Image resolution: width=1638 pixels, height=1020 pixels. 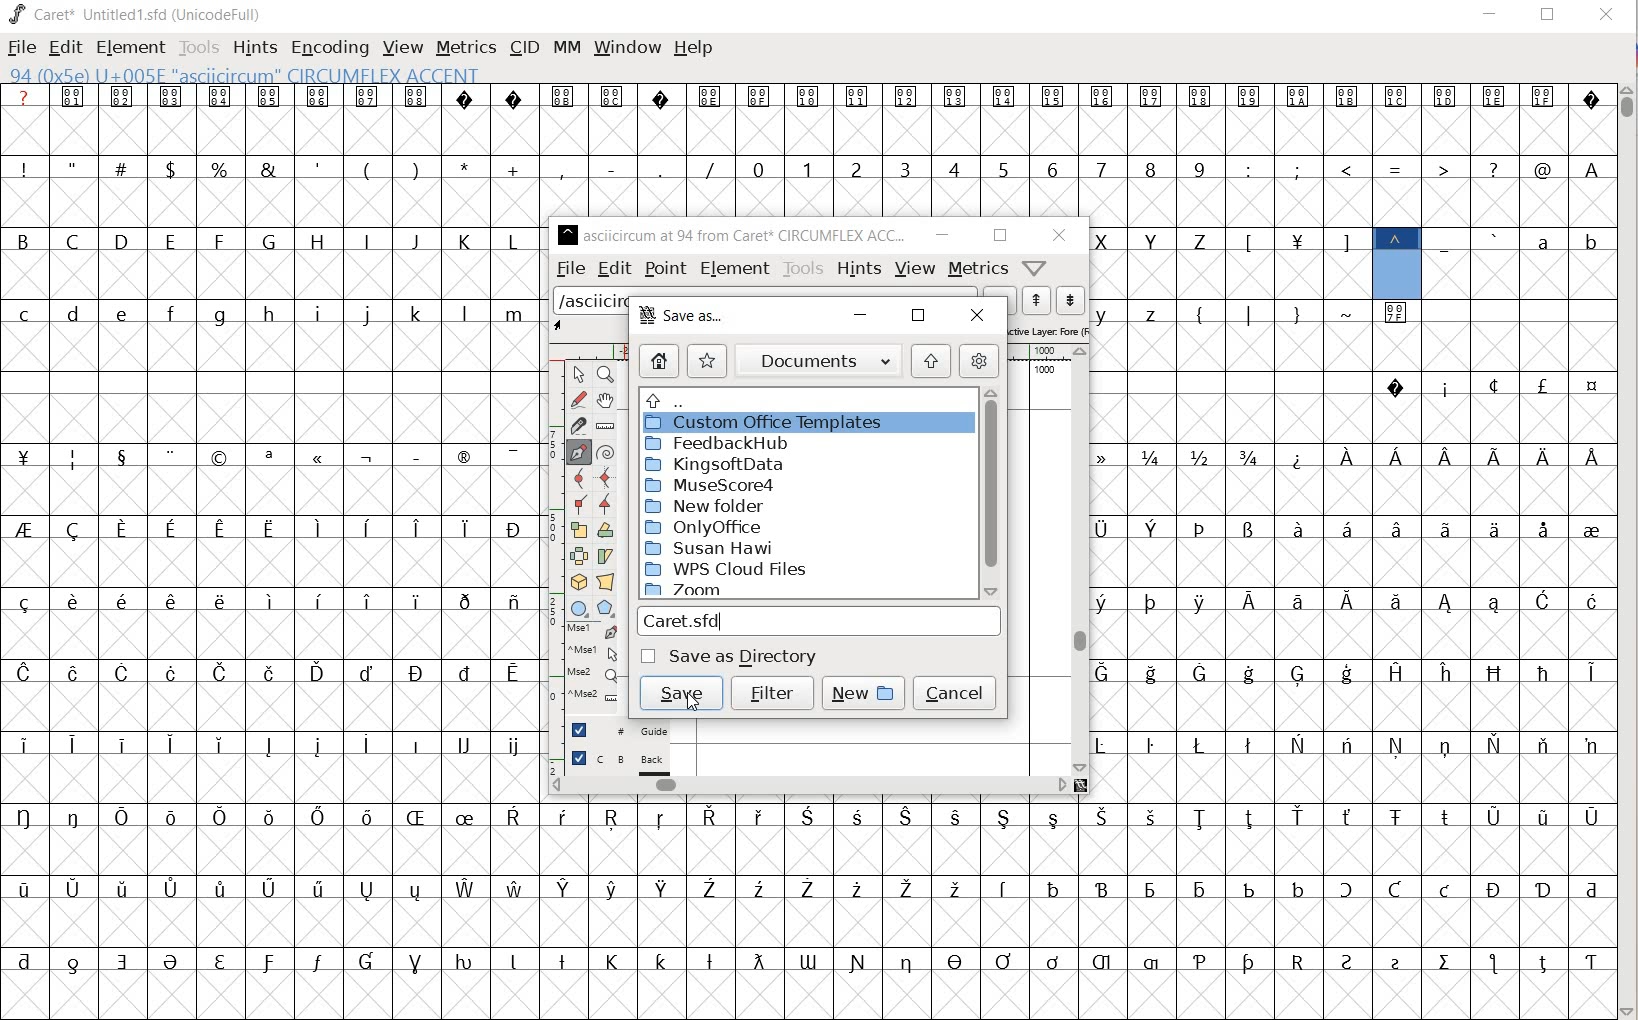 What do you see at coordinates (999, 236) in the screenshot?
I see `restore down` at bounding box center [999, 236].